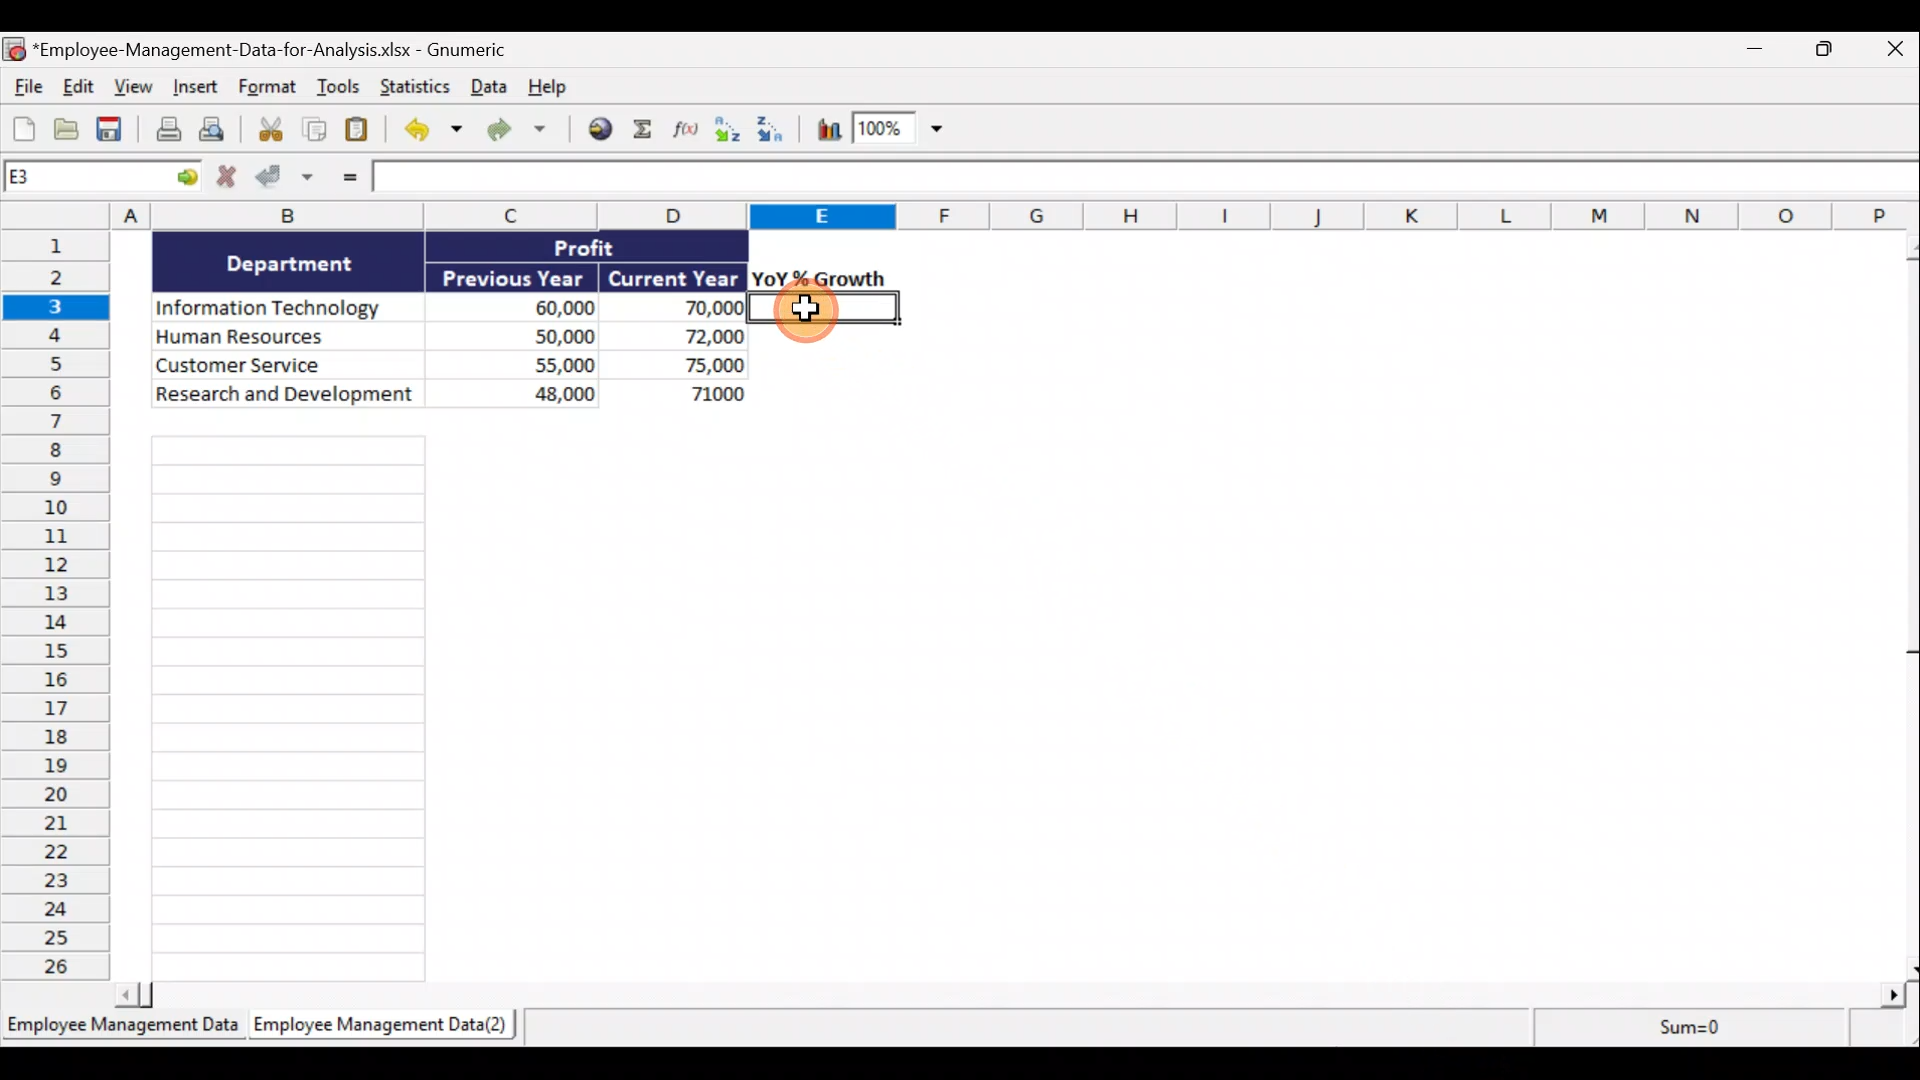  What do you see at coordinates (77, 86) in the screenshot?
I see `Edit` at bounding box center [77, 86].